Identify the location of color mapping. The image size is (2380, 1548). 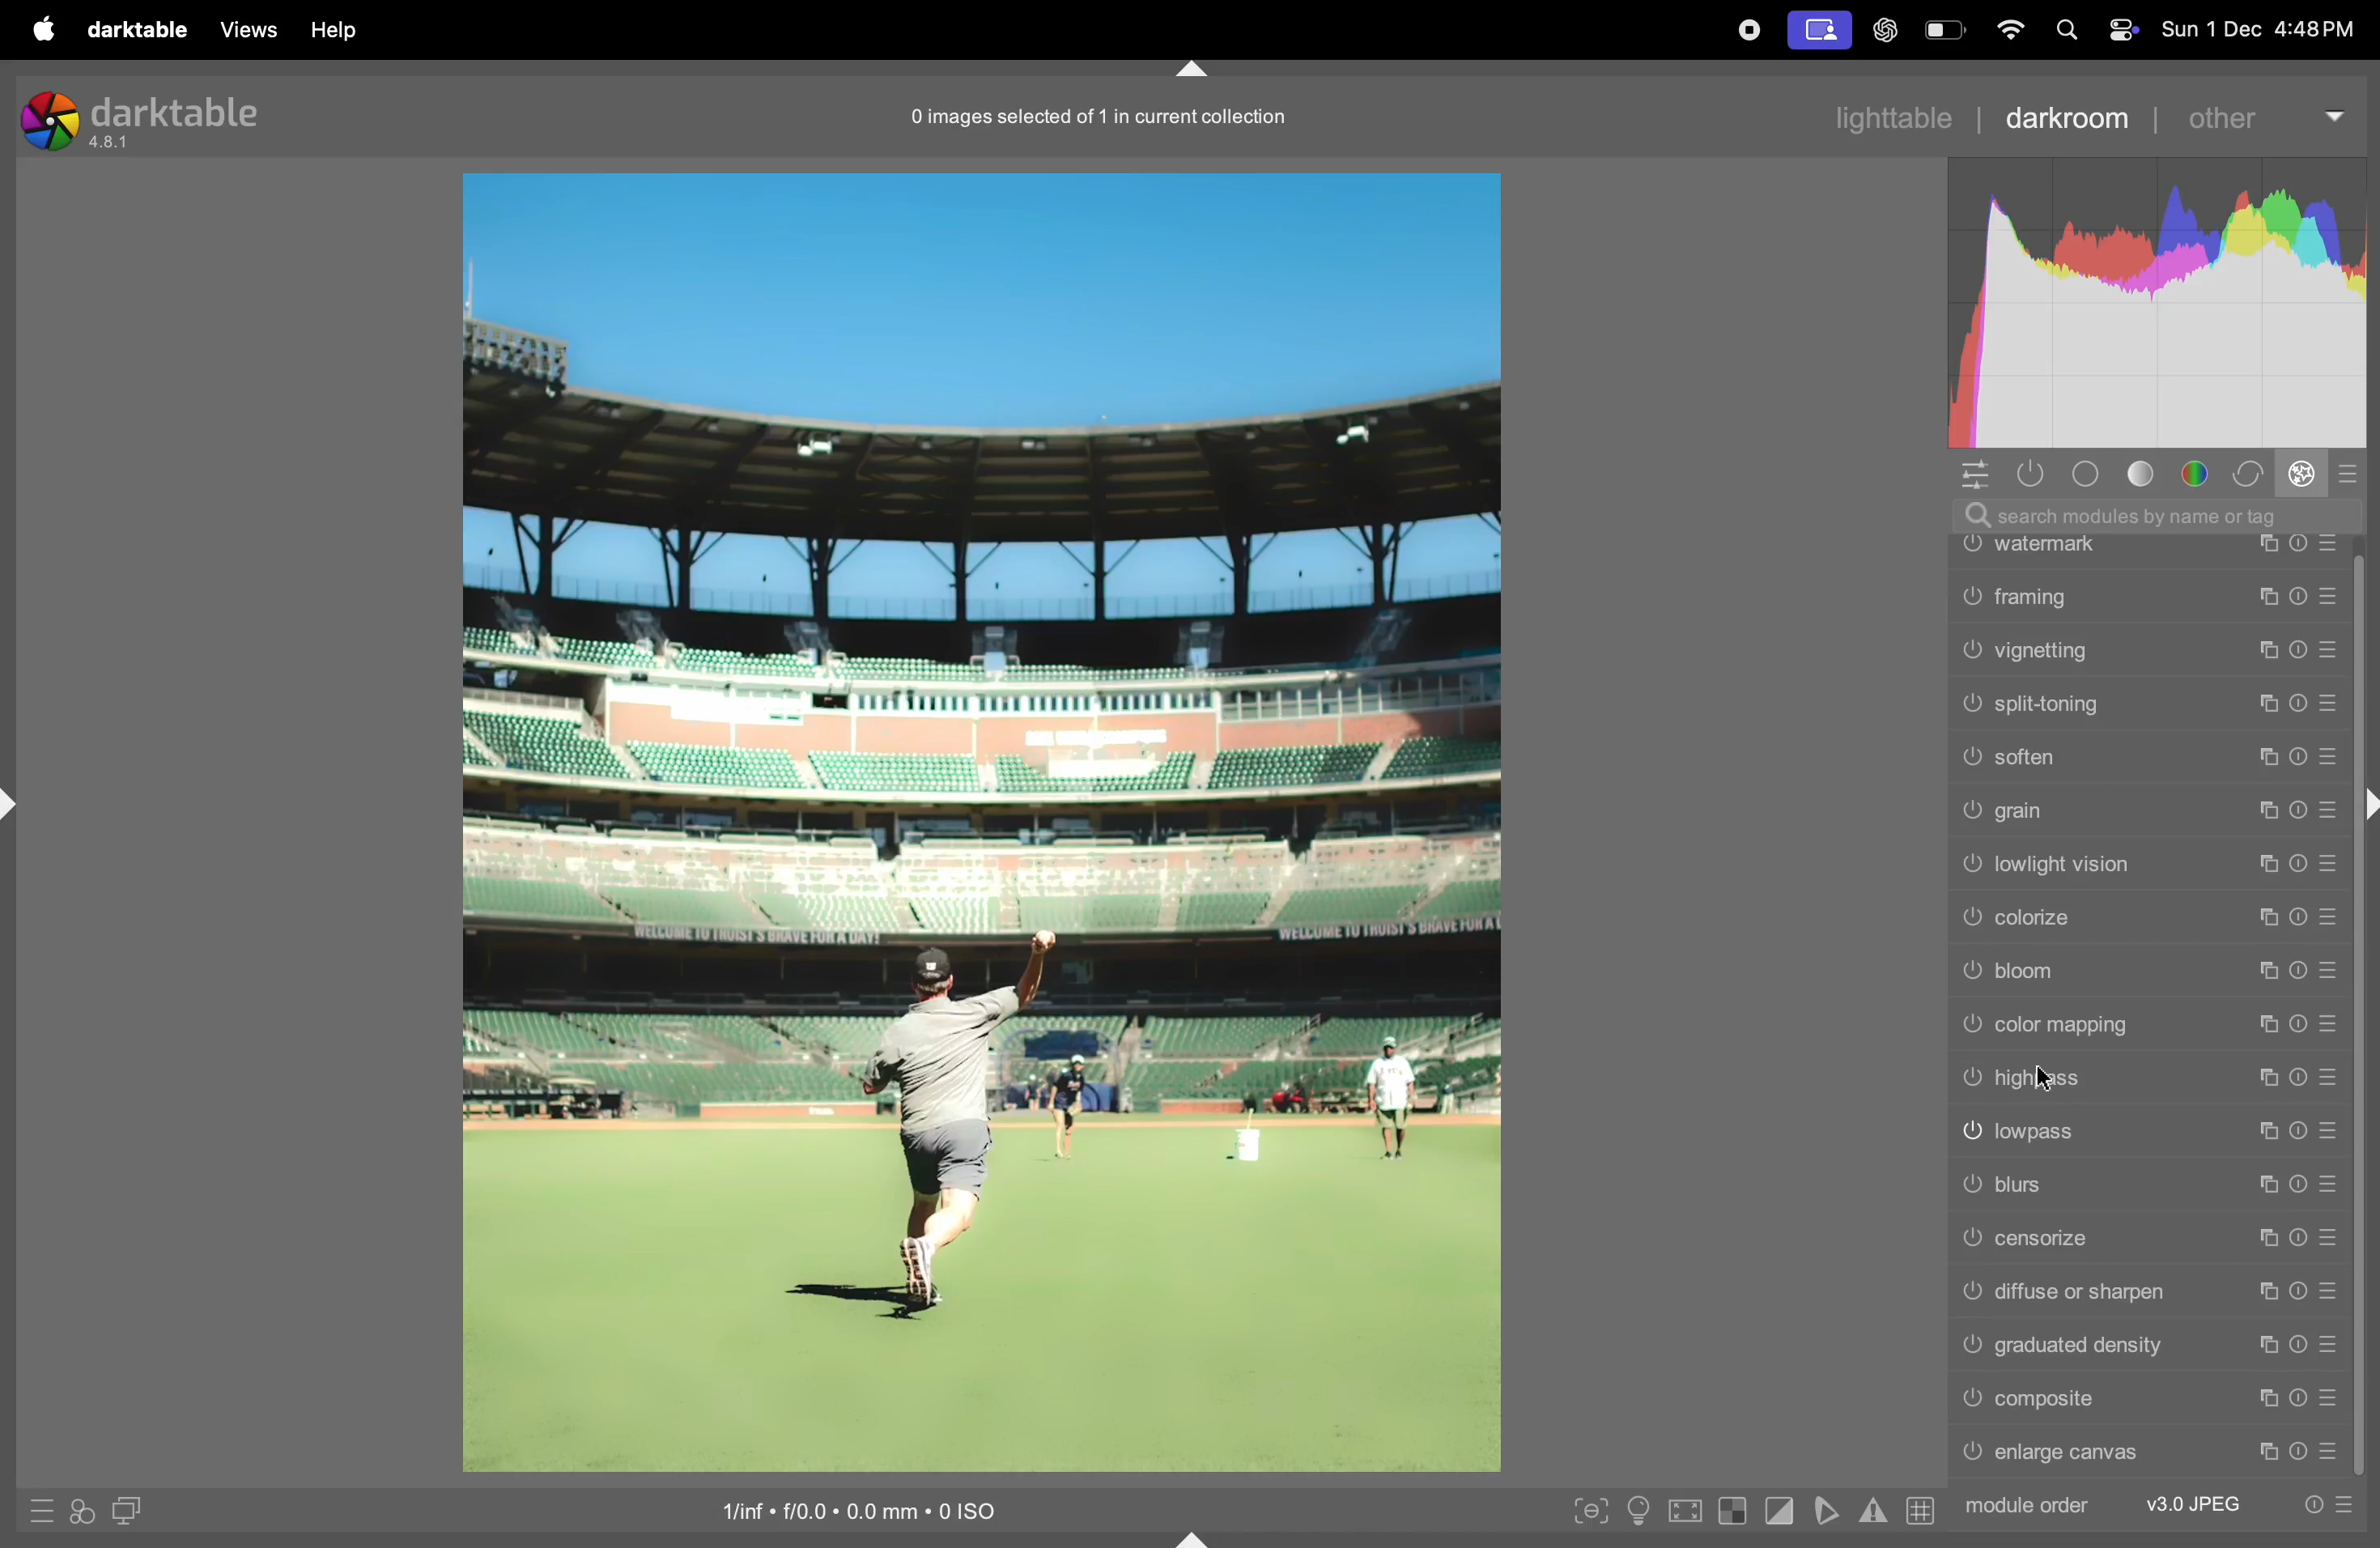
(2147, 1023).